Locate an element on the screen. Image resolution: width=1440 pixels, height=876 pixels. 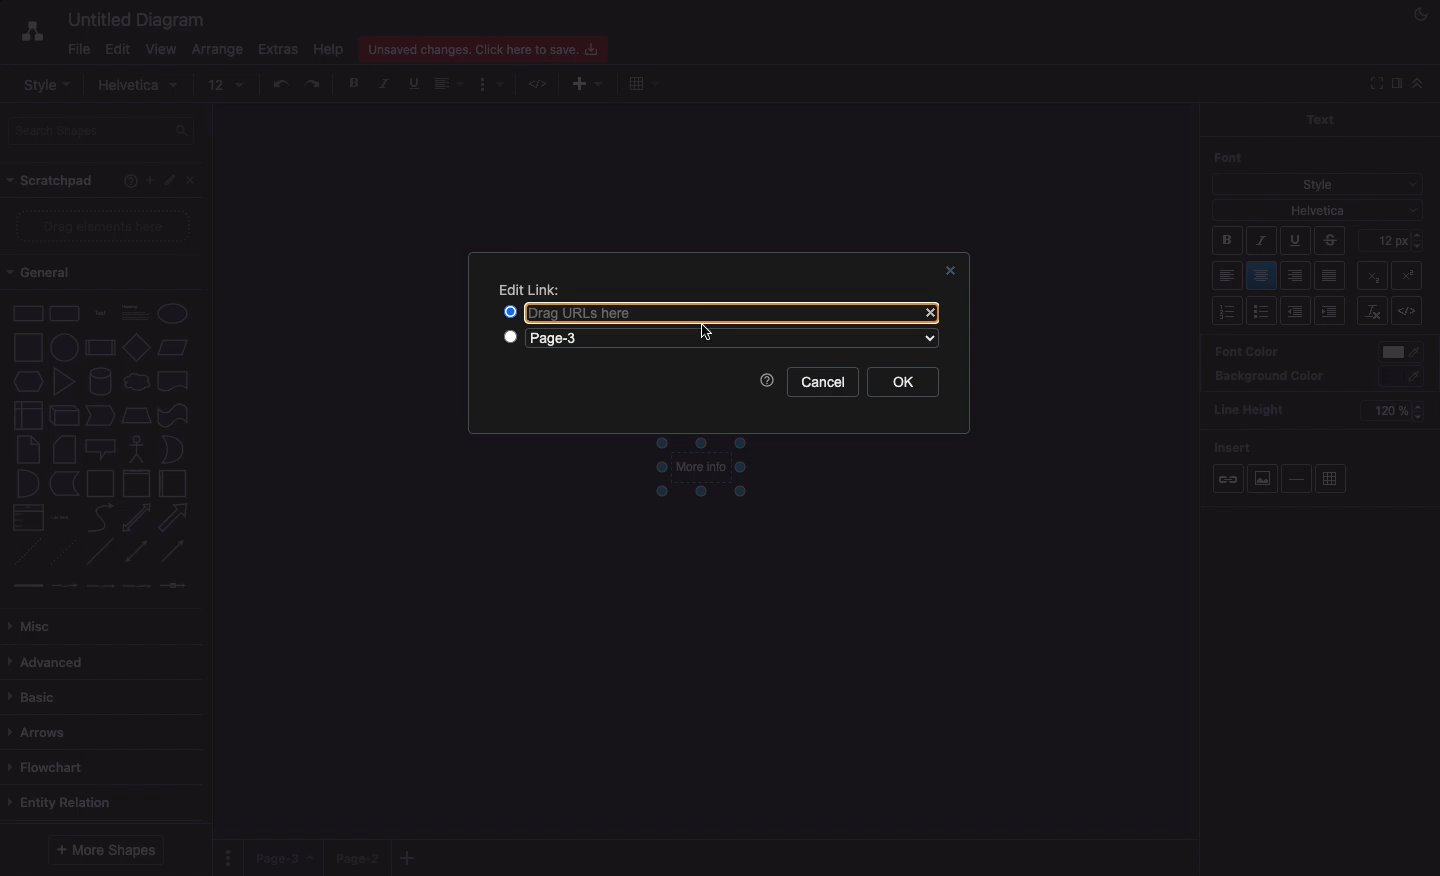
120% is located at coordinates (1390, 412).